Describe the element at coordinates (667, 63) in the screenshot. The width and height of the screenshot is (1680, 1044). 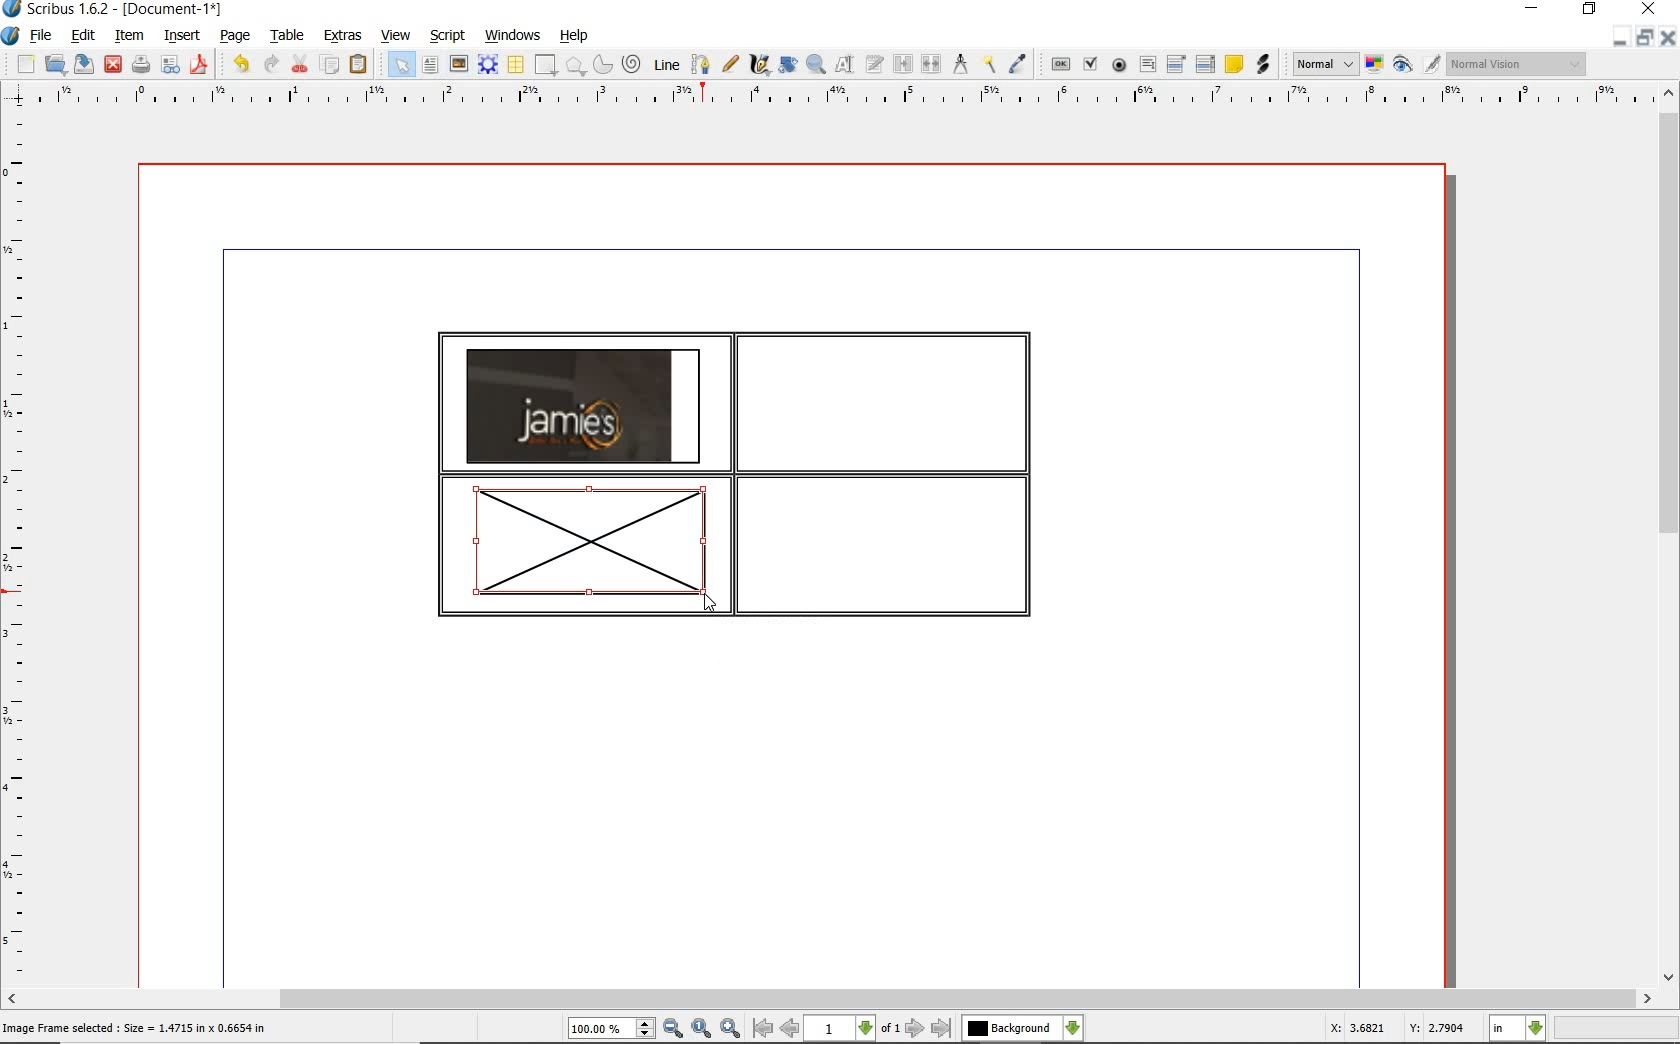
I see `line` at that location.